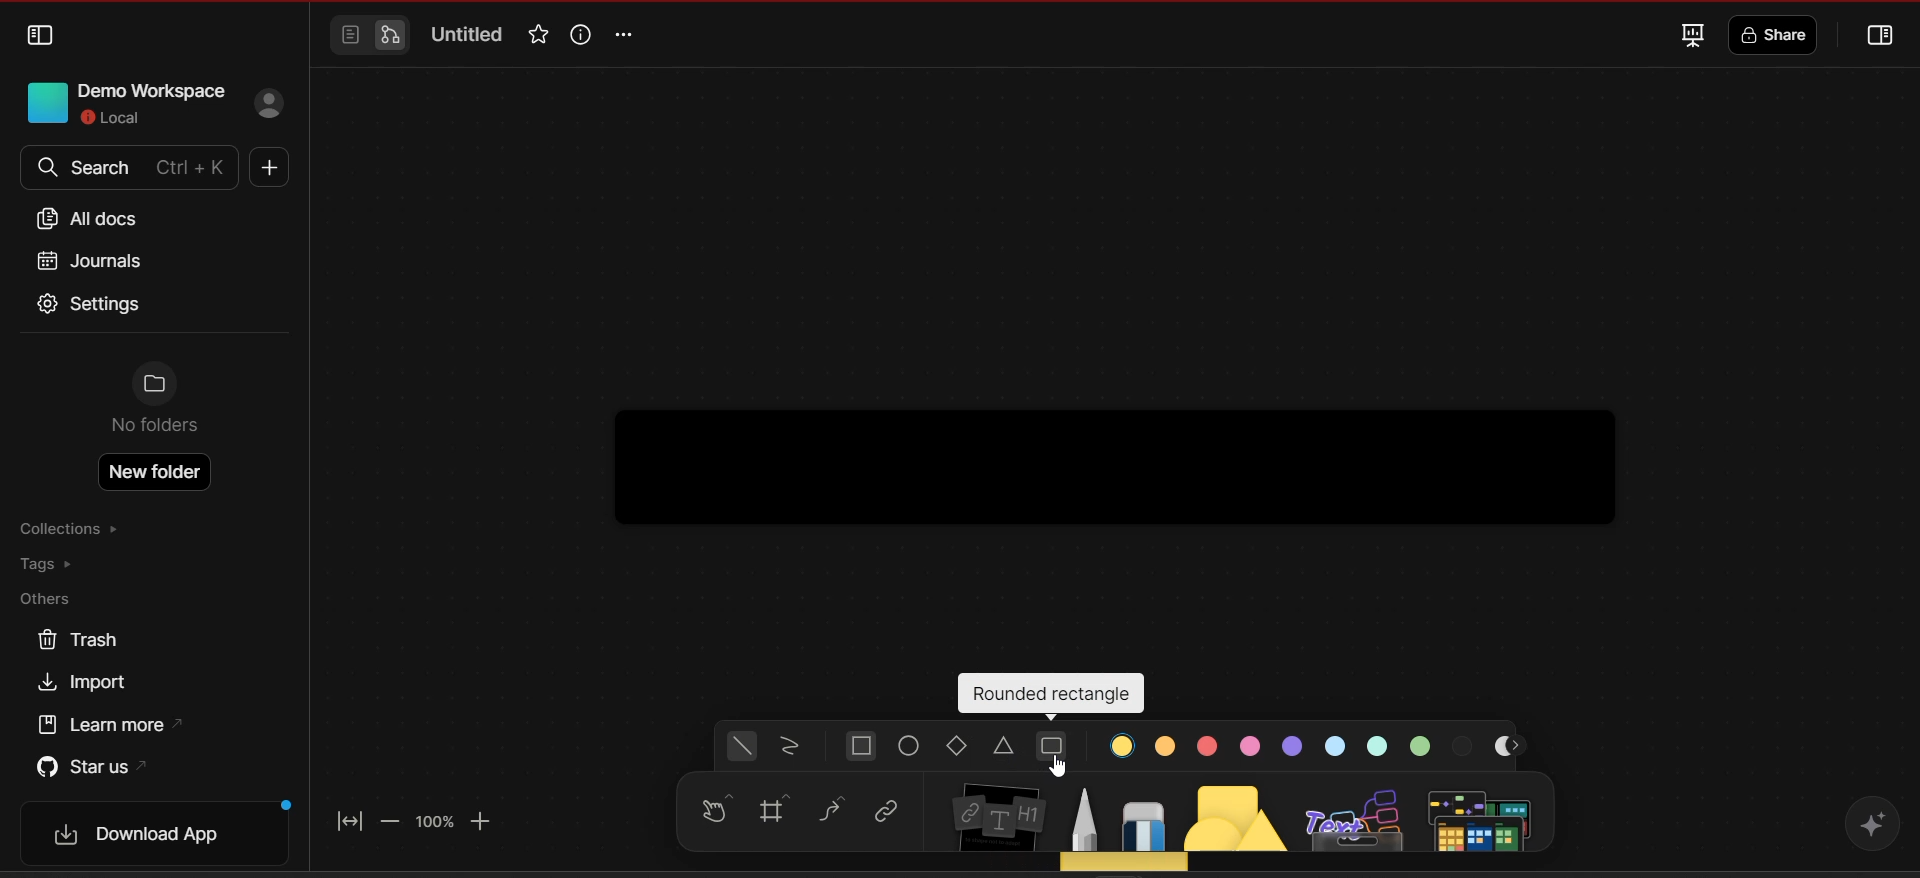 This screenshot has height=878, width=1920. What do you see at coordinates (126, 168) in the screenshot?
I see `search` at bounding box center [126, 168].